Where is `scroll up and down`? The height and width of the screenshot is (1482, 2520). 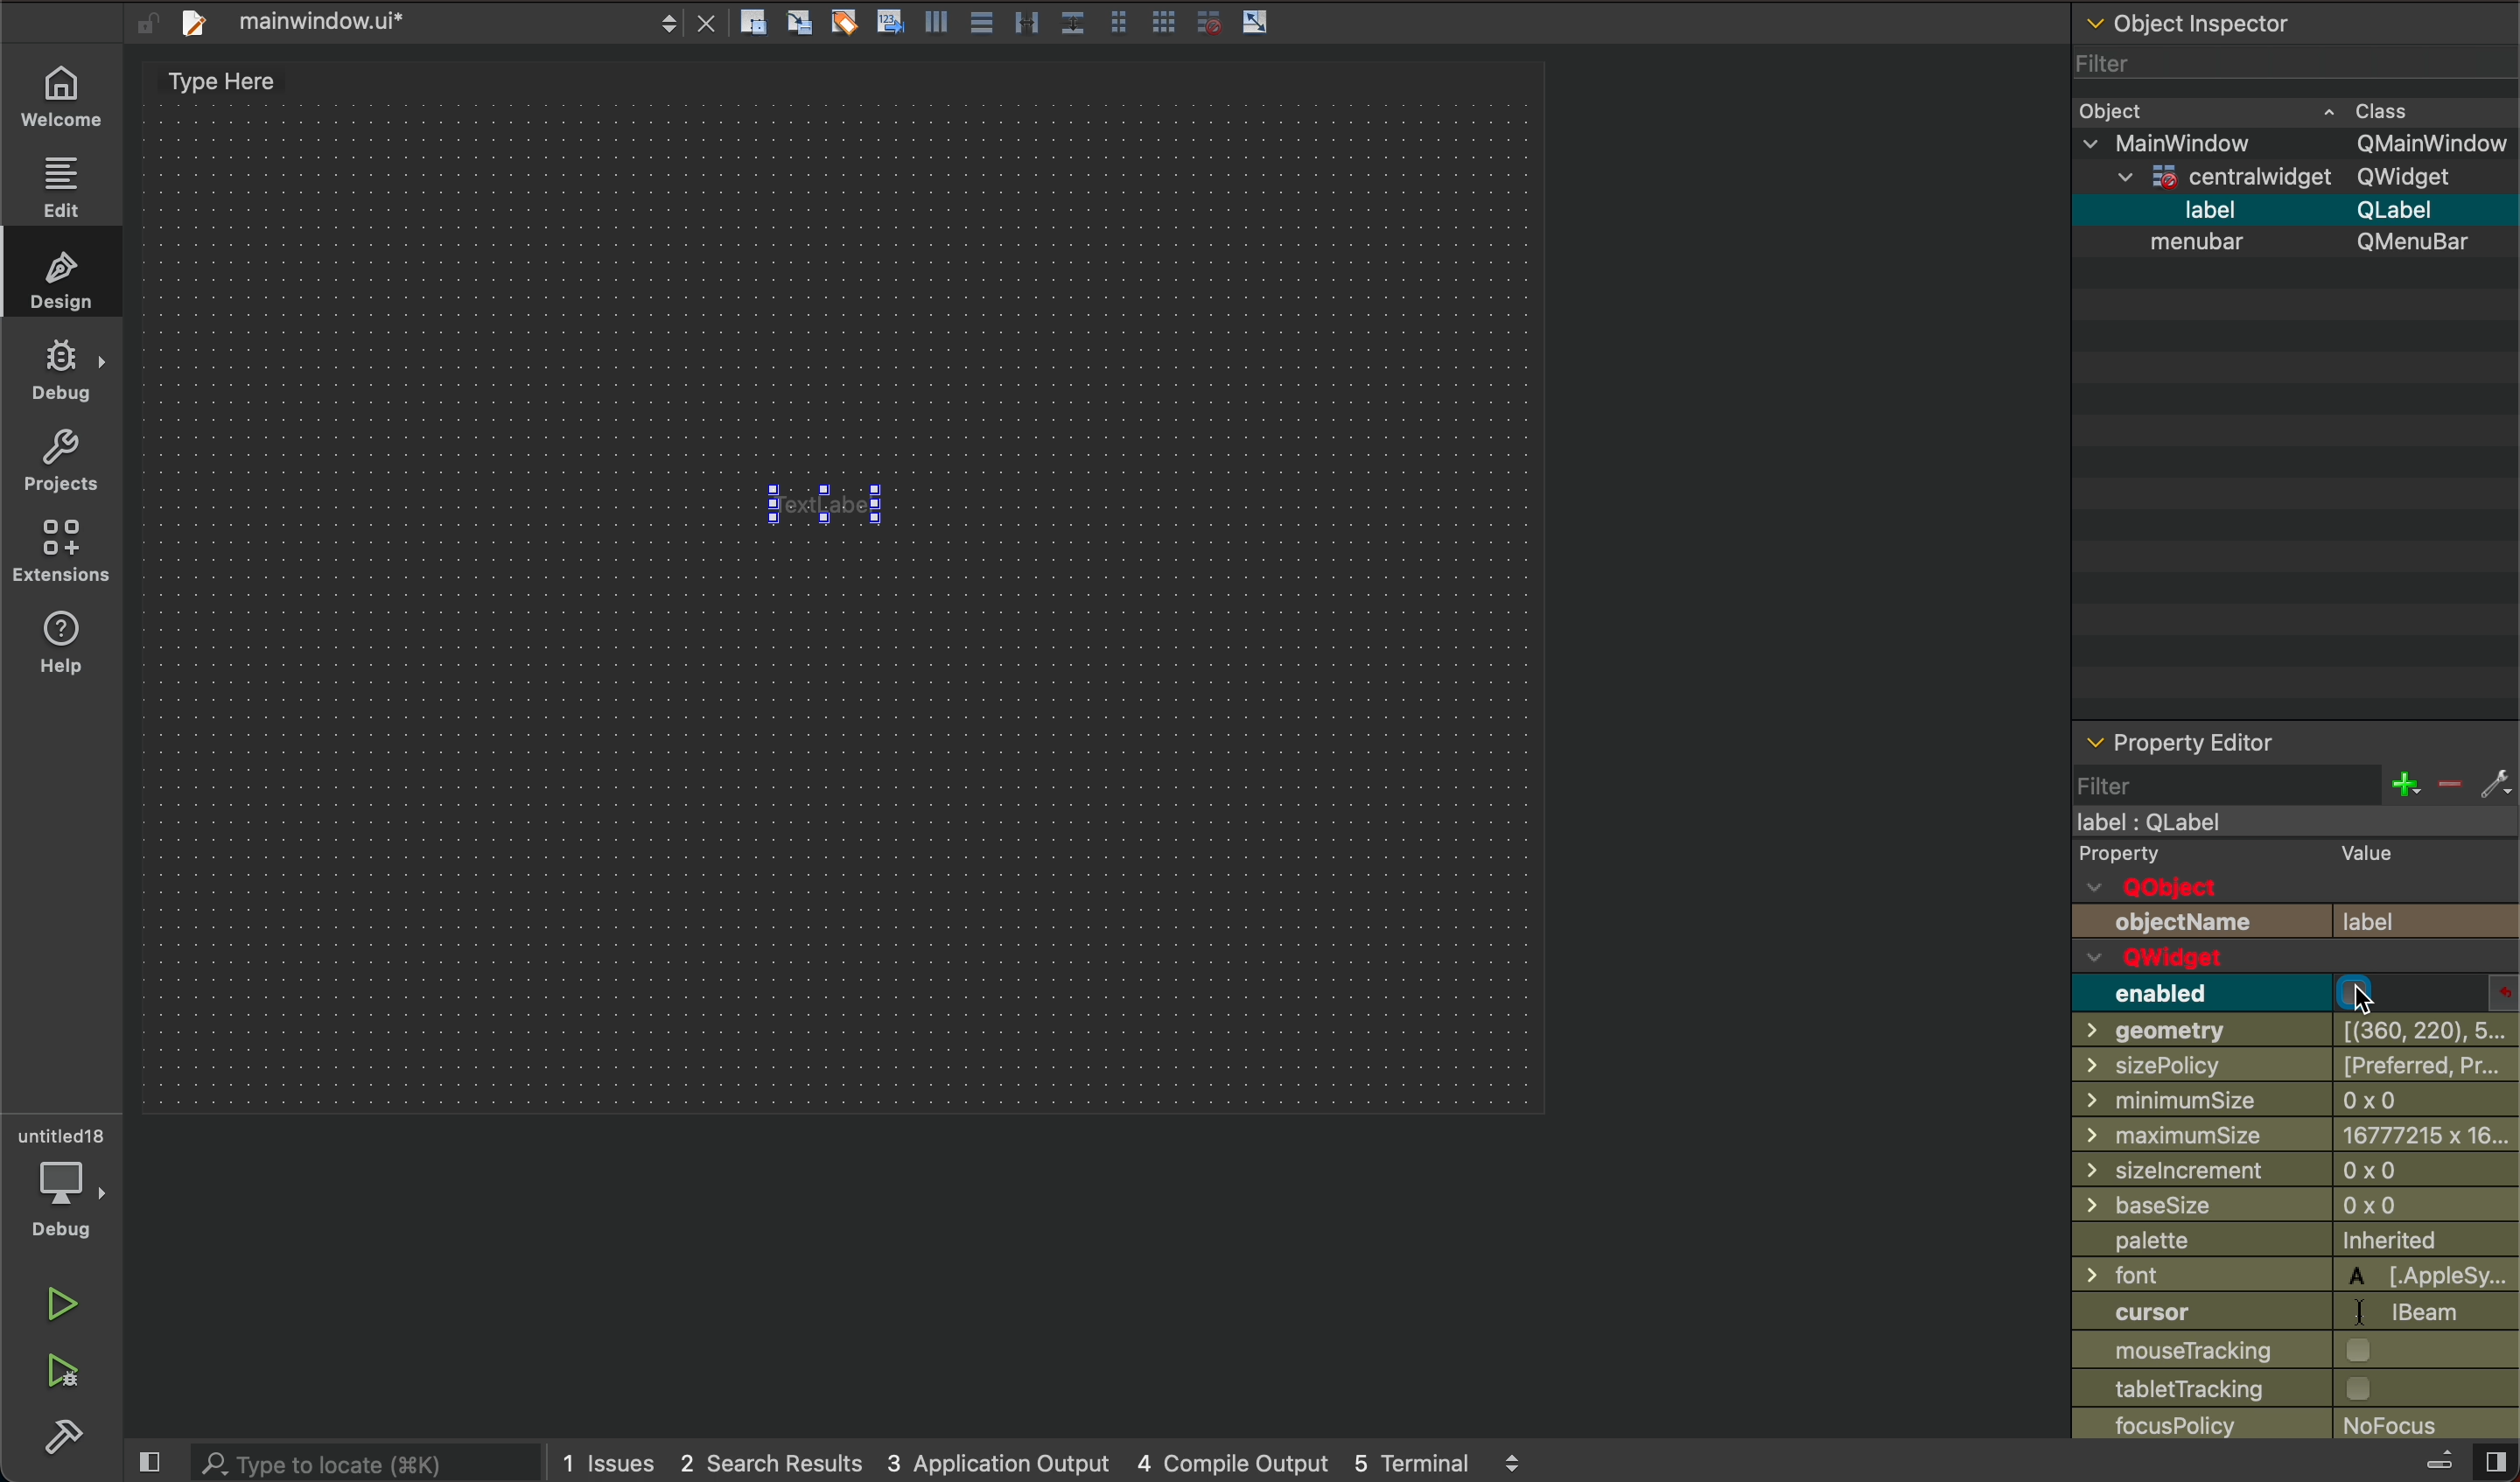 scroll up and down is located at coordinates (1515, 1461).